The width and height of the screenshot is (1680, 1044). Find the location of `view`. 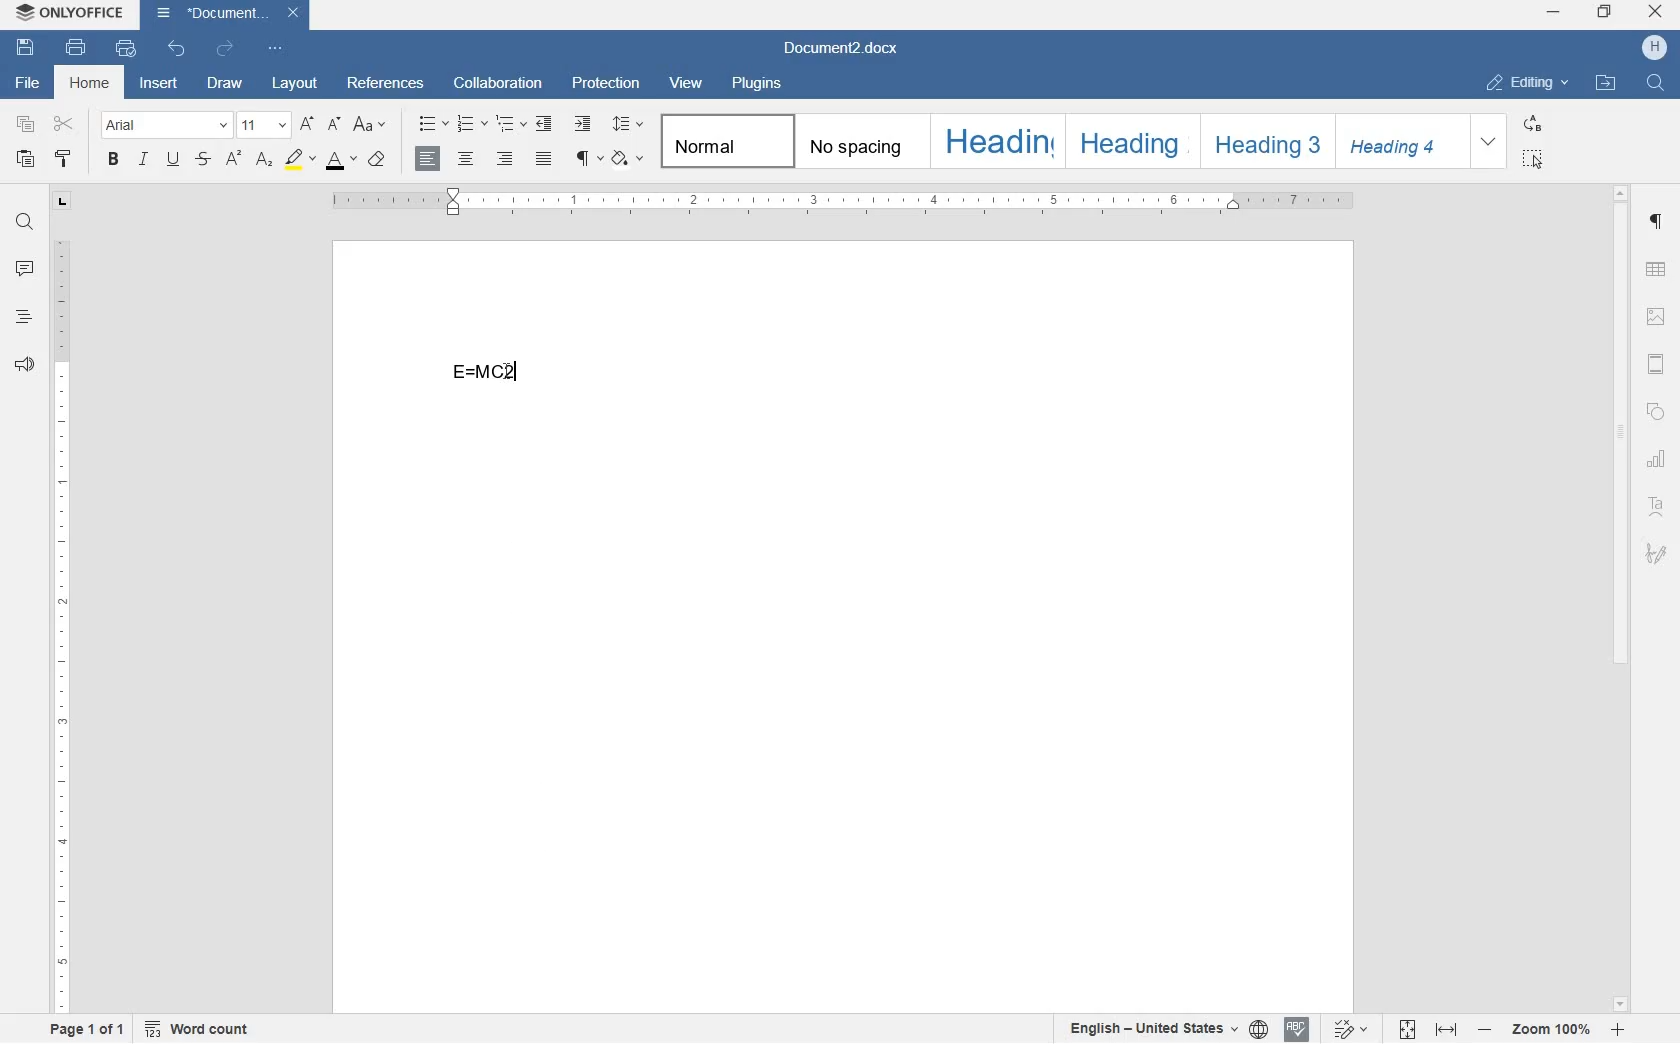

view is located at coordinates (689, 83).